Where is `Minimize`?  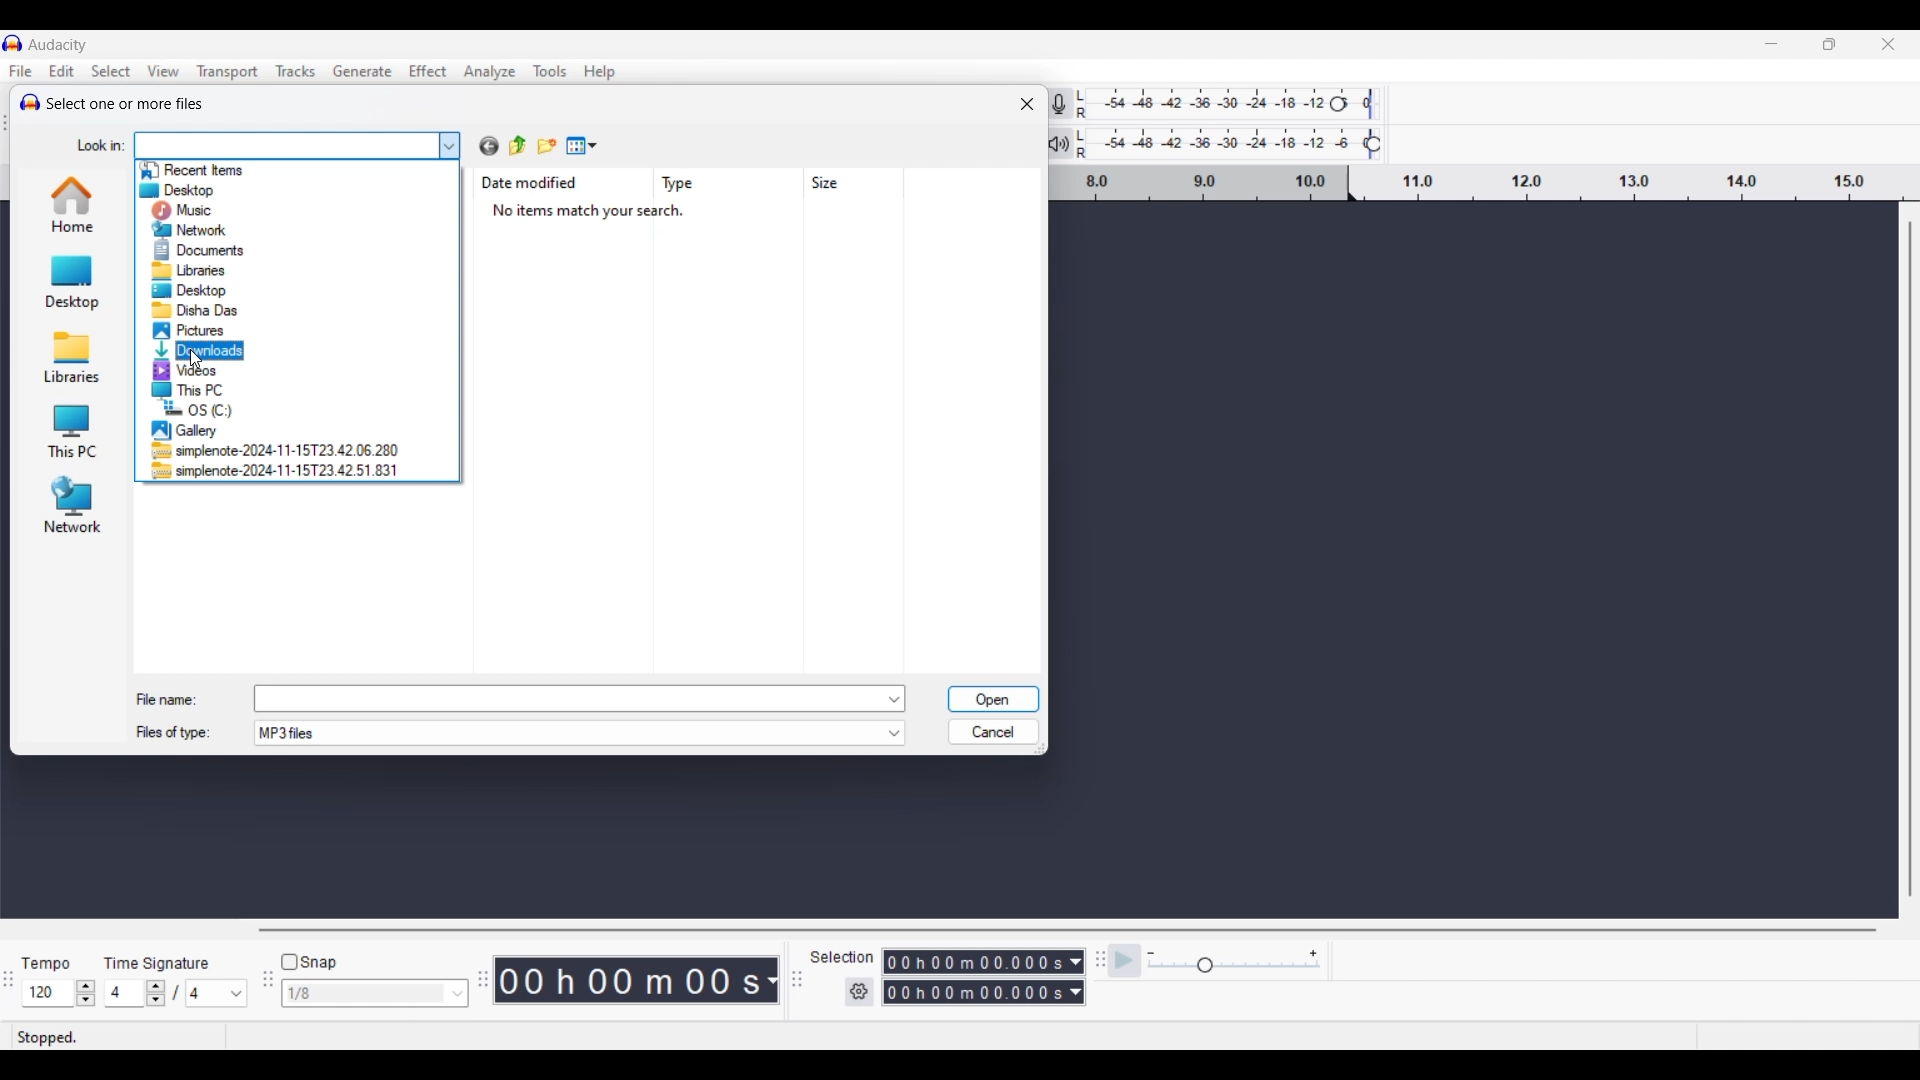 Minimize is located at coordinates (1771, 44).